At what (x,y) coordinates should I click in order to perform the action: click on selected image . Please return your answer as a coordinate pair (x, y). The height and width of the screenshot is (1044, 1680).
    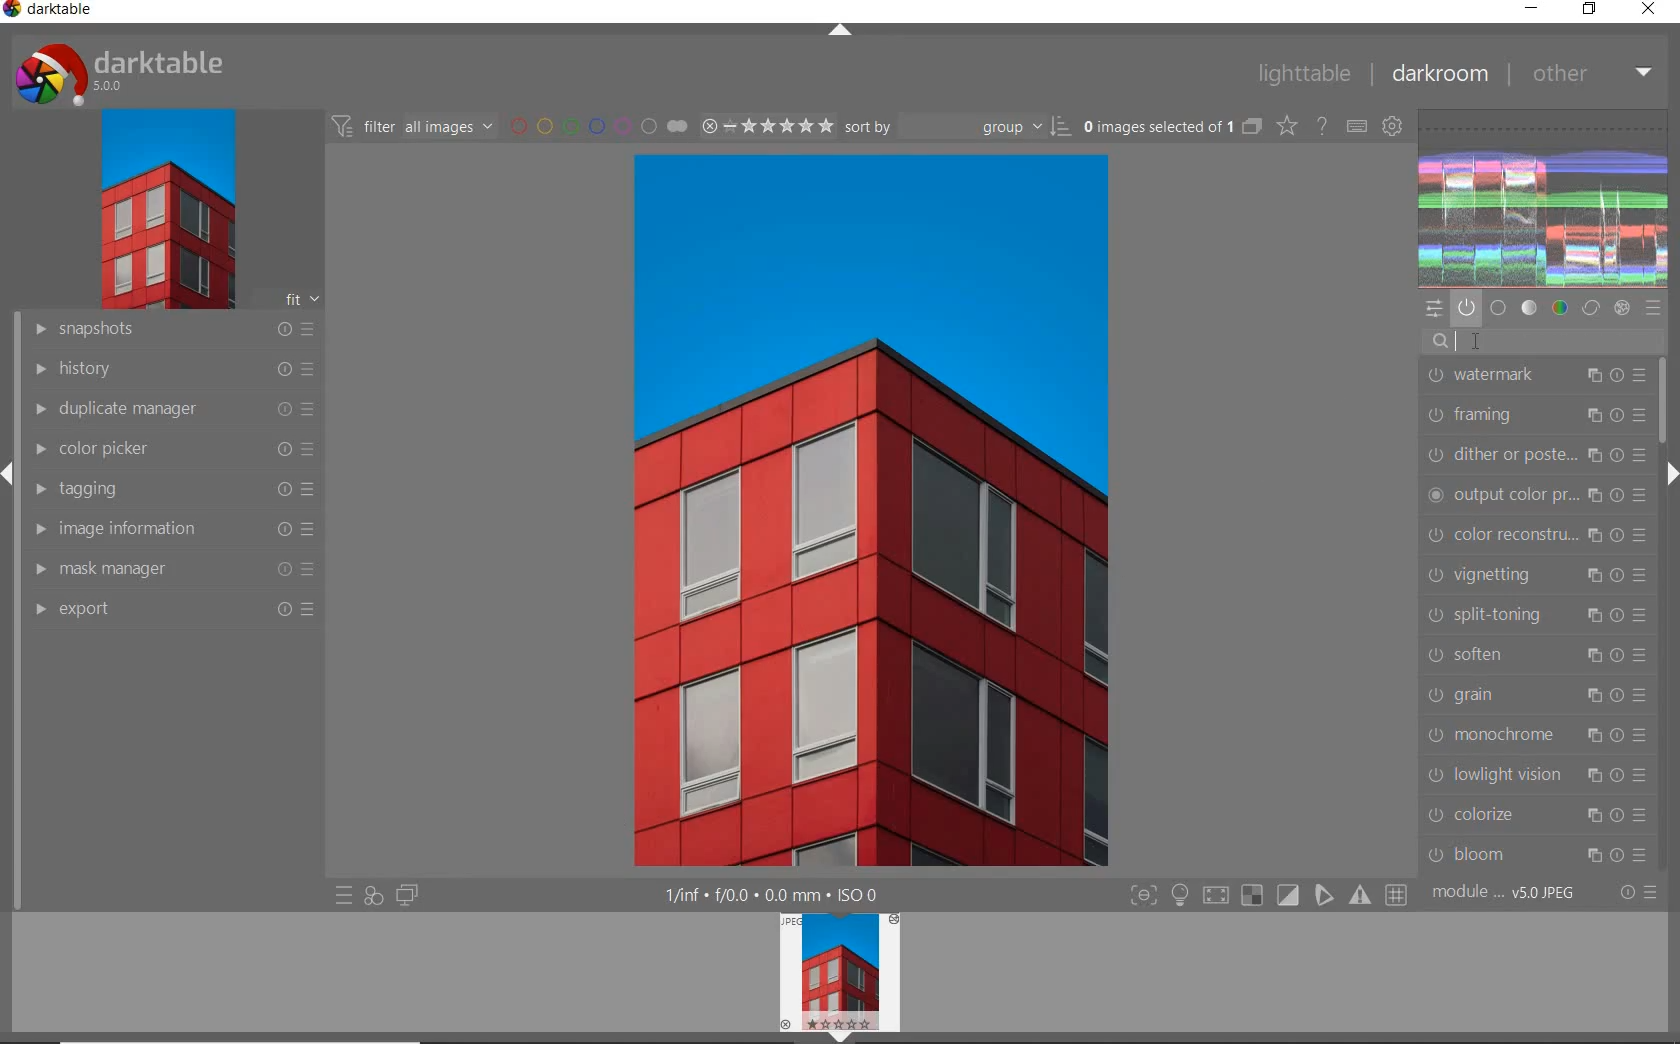
    Looking at the image, I should click on (870, 510).